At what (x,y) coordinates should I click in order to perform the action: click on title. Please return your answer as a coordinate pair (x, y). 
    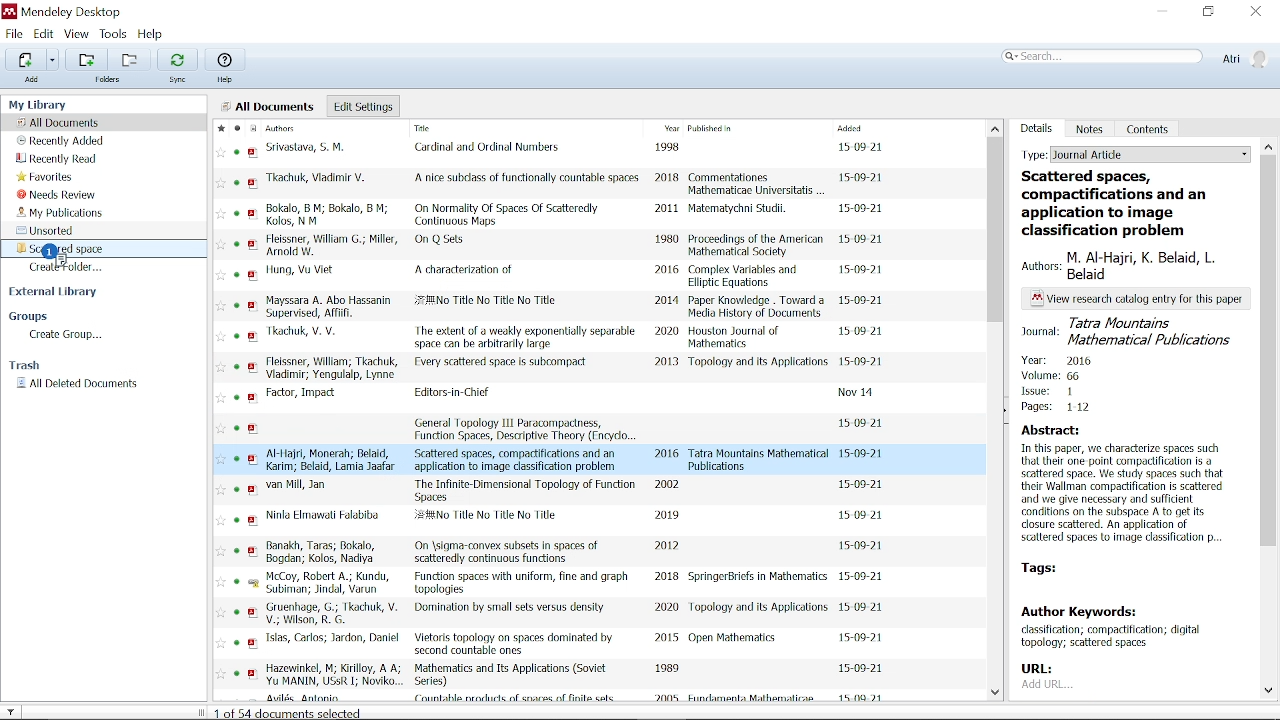
    Looking at the image, I should click on (1127, 205).